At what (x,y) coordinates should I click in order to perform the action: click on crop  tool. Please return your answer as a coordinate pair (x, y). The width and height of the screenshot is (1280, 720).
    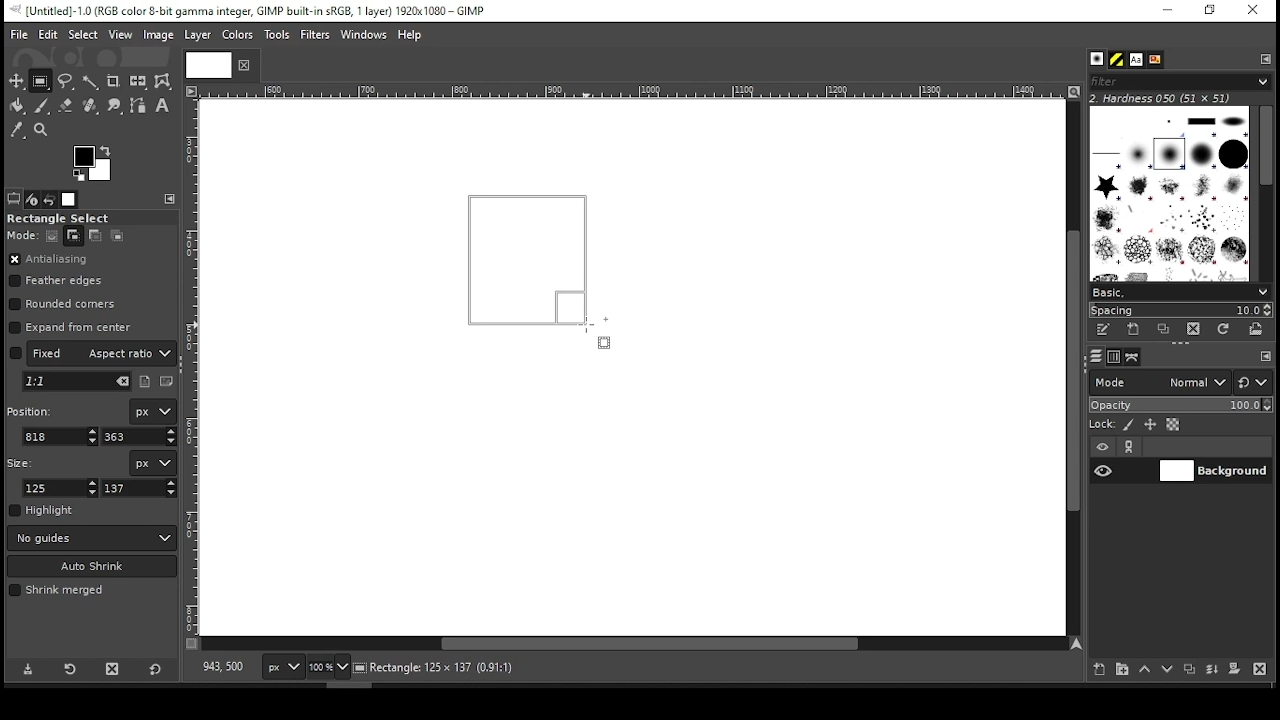
    Looking at the image, I should click on (113, 82).